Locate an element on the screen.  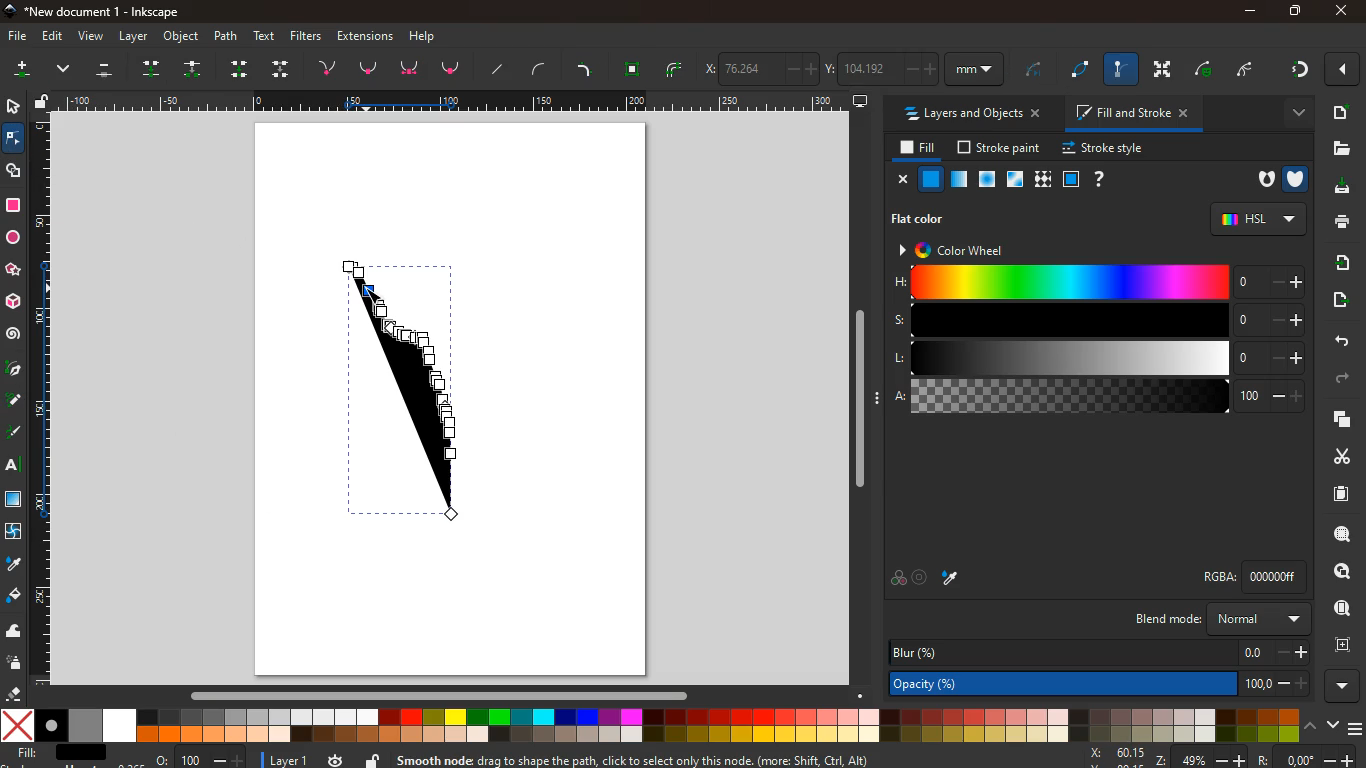
line is located at coordinates (587, 68).